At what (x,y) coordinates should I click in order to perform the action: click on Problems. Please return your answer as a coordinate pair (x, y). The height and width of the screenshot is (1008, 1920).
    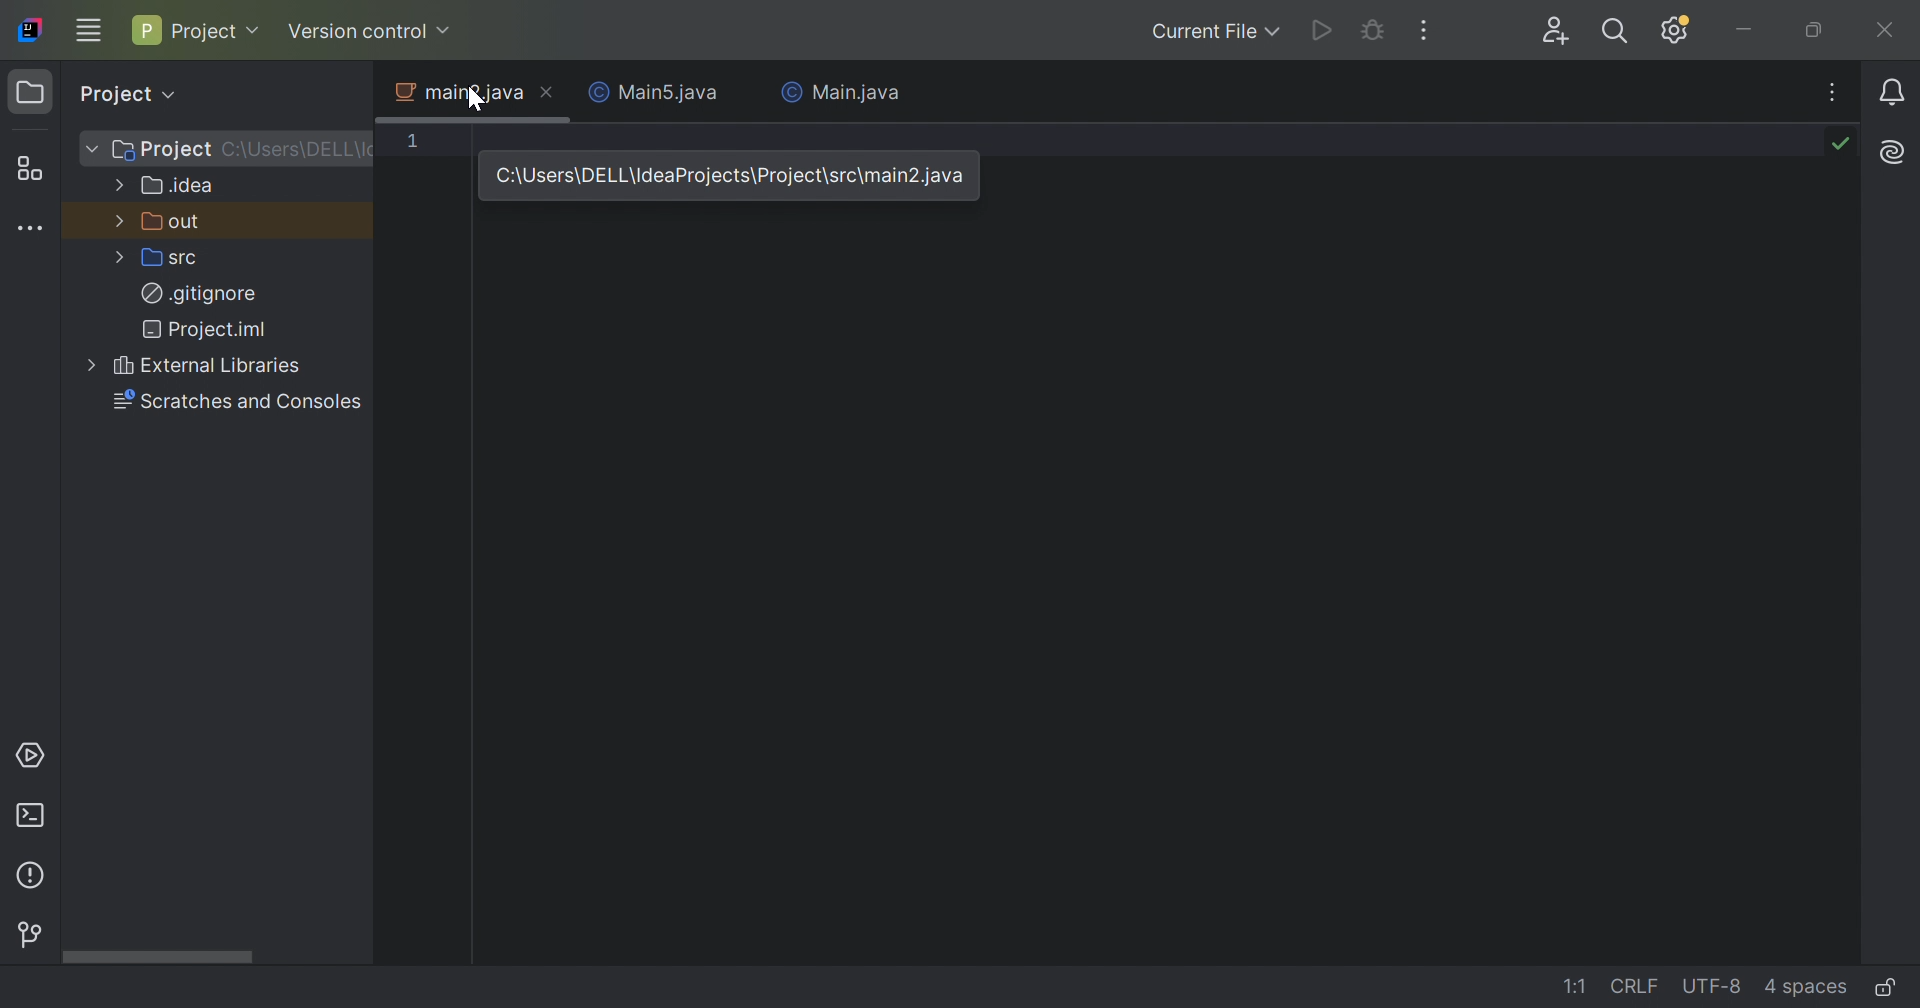
    Looking at the image, I should click on (30, 877).